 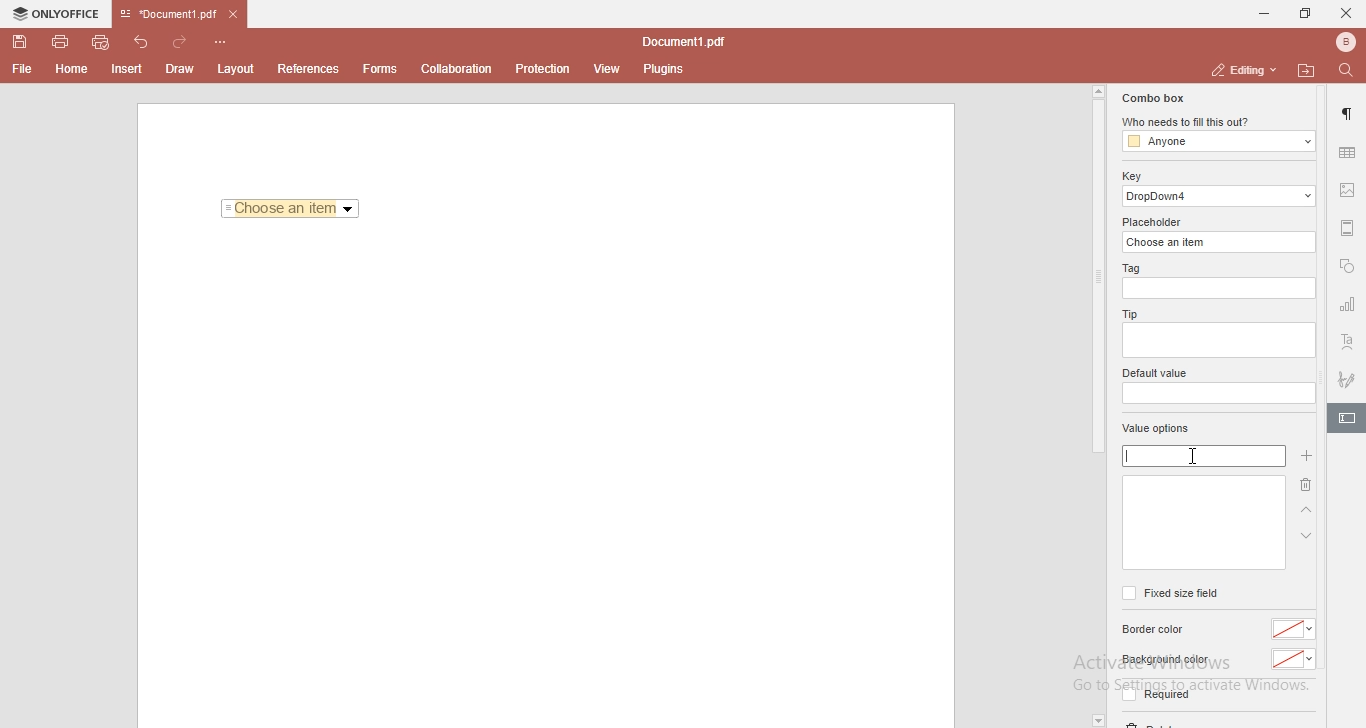 I want to click on chart, so click(x=1348, y=308).